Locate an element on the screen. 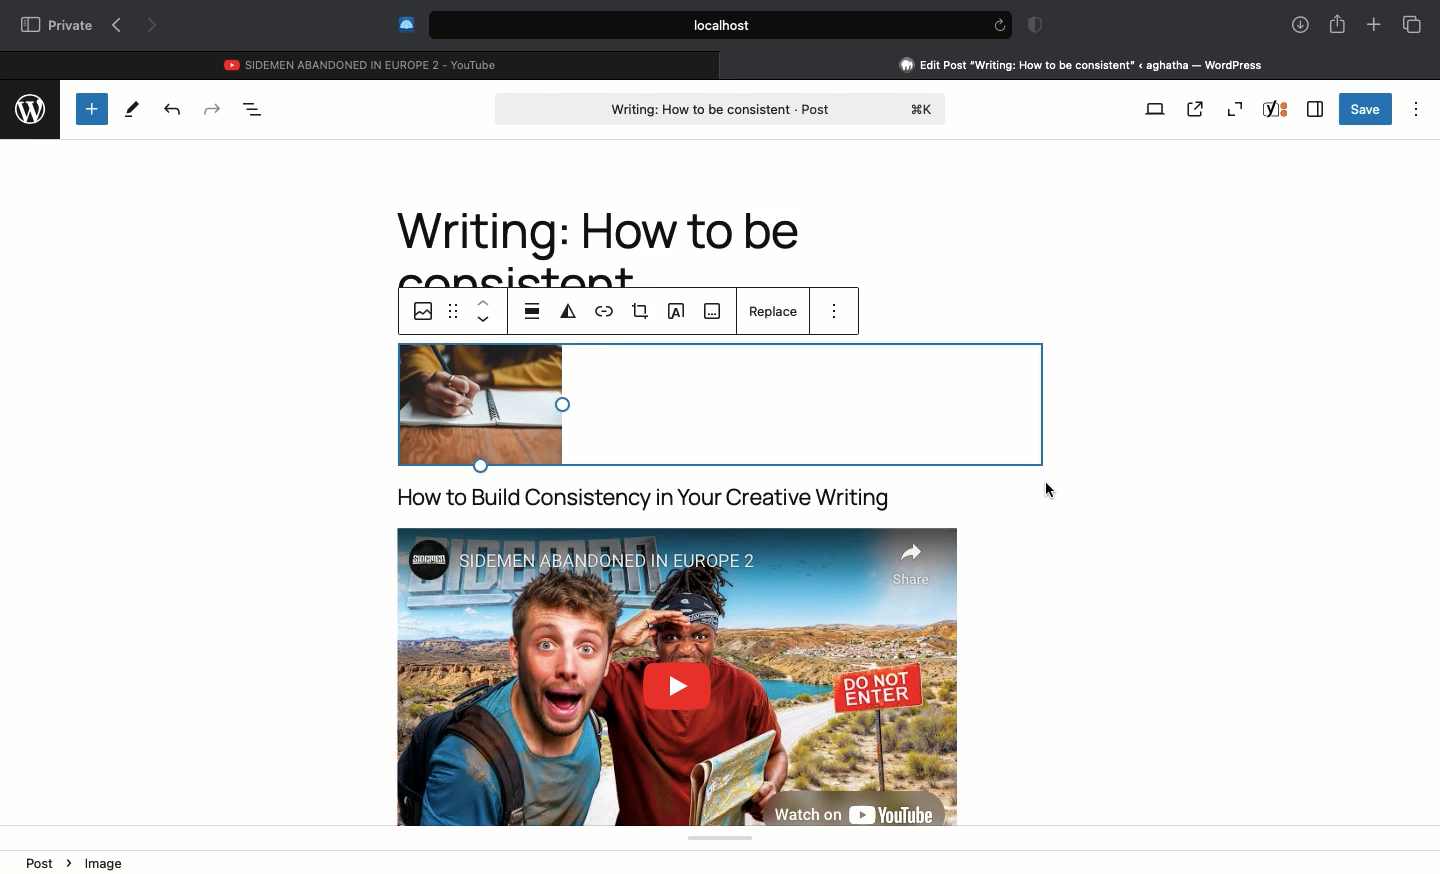 The height and width of the screenshot is (874, 1440). image is located at coordinates (422, 310).